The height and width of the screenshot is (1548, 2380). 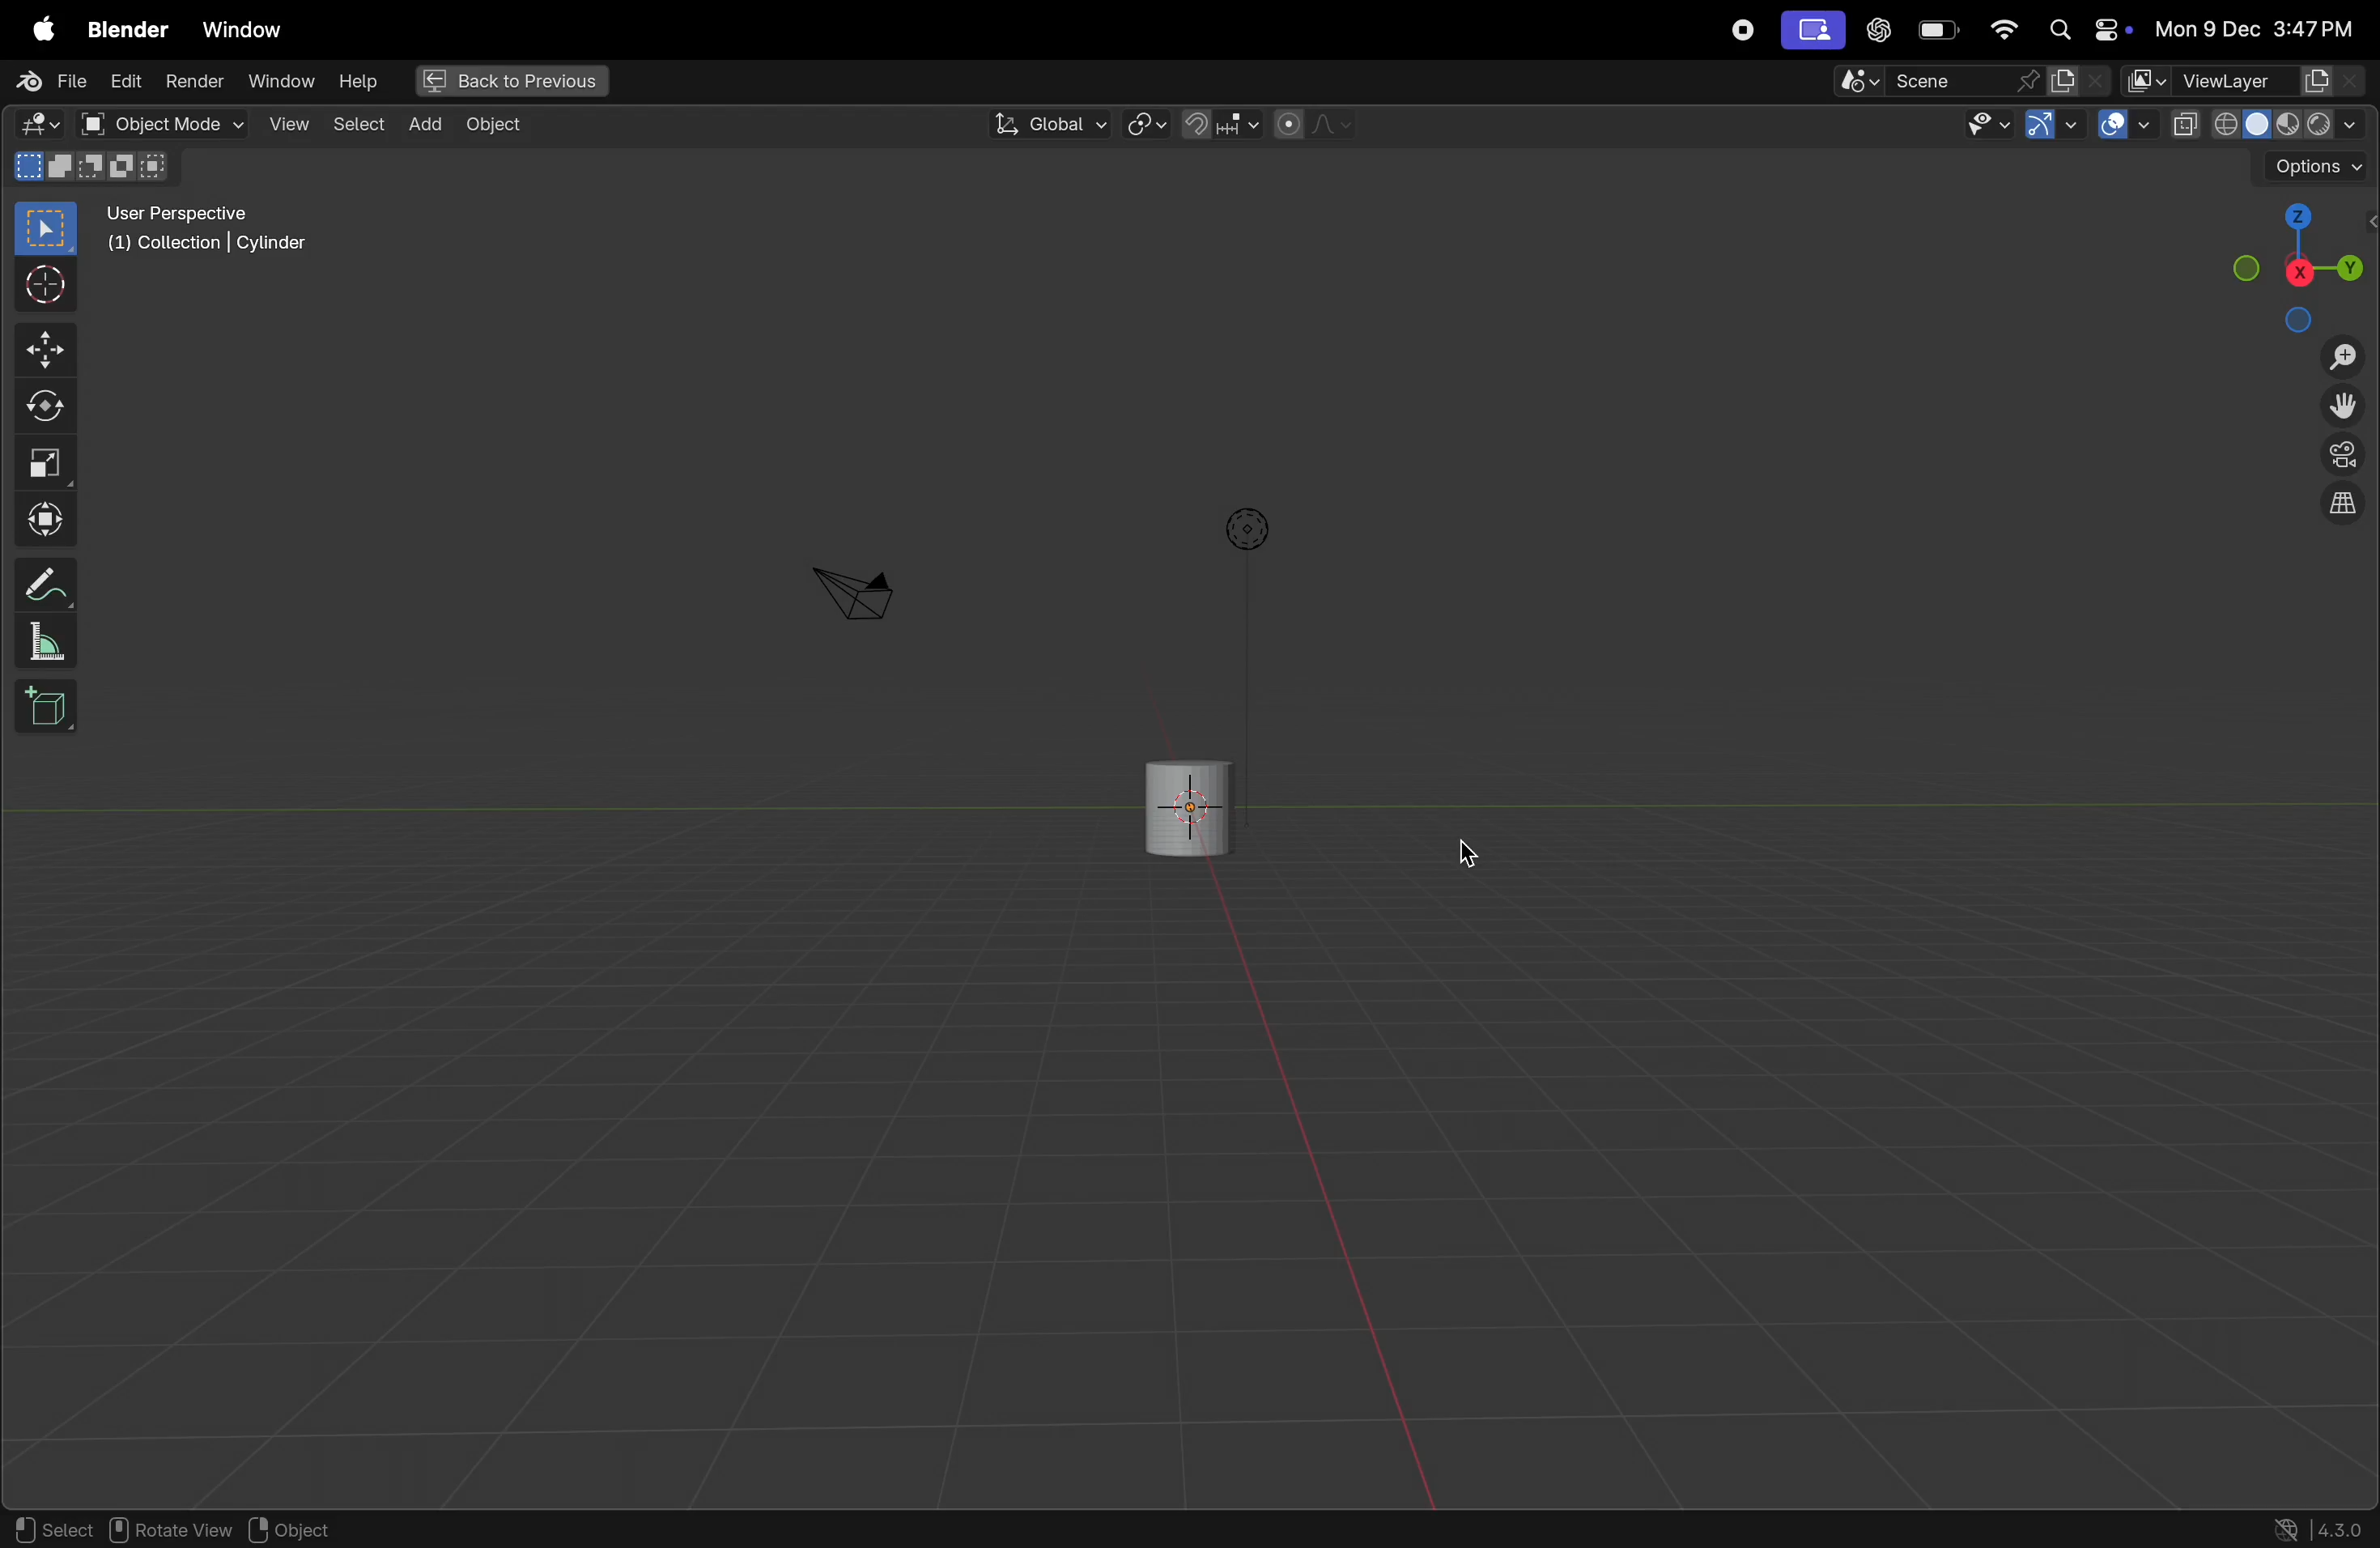 What do you see at coordinates (2343, 458) in the screenshot?
I see `perspective` at bounding box center [2343, 458].